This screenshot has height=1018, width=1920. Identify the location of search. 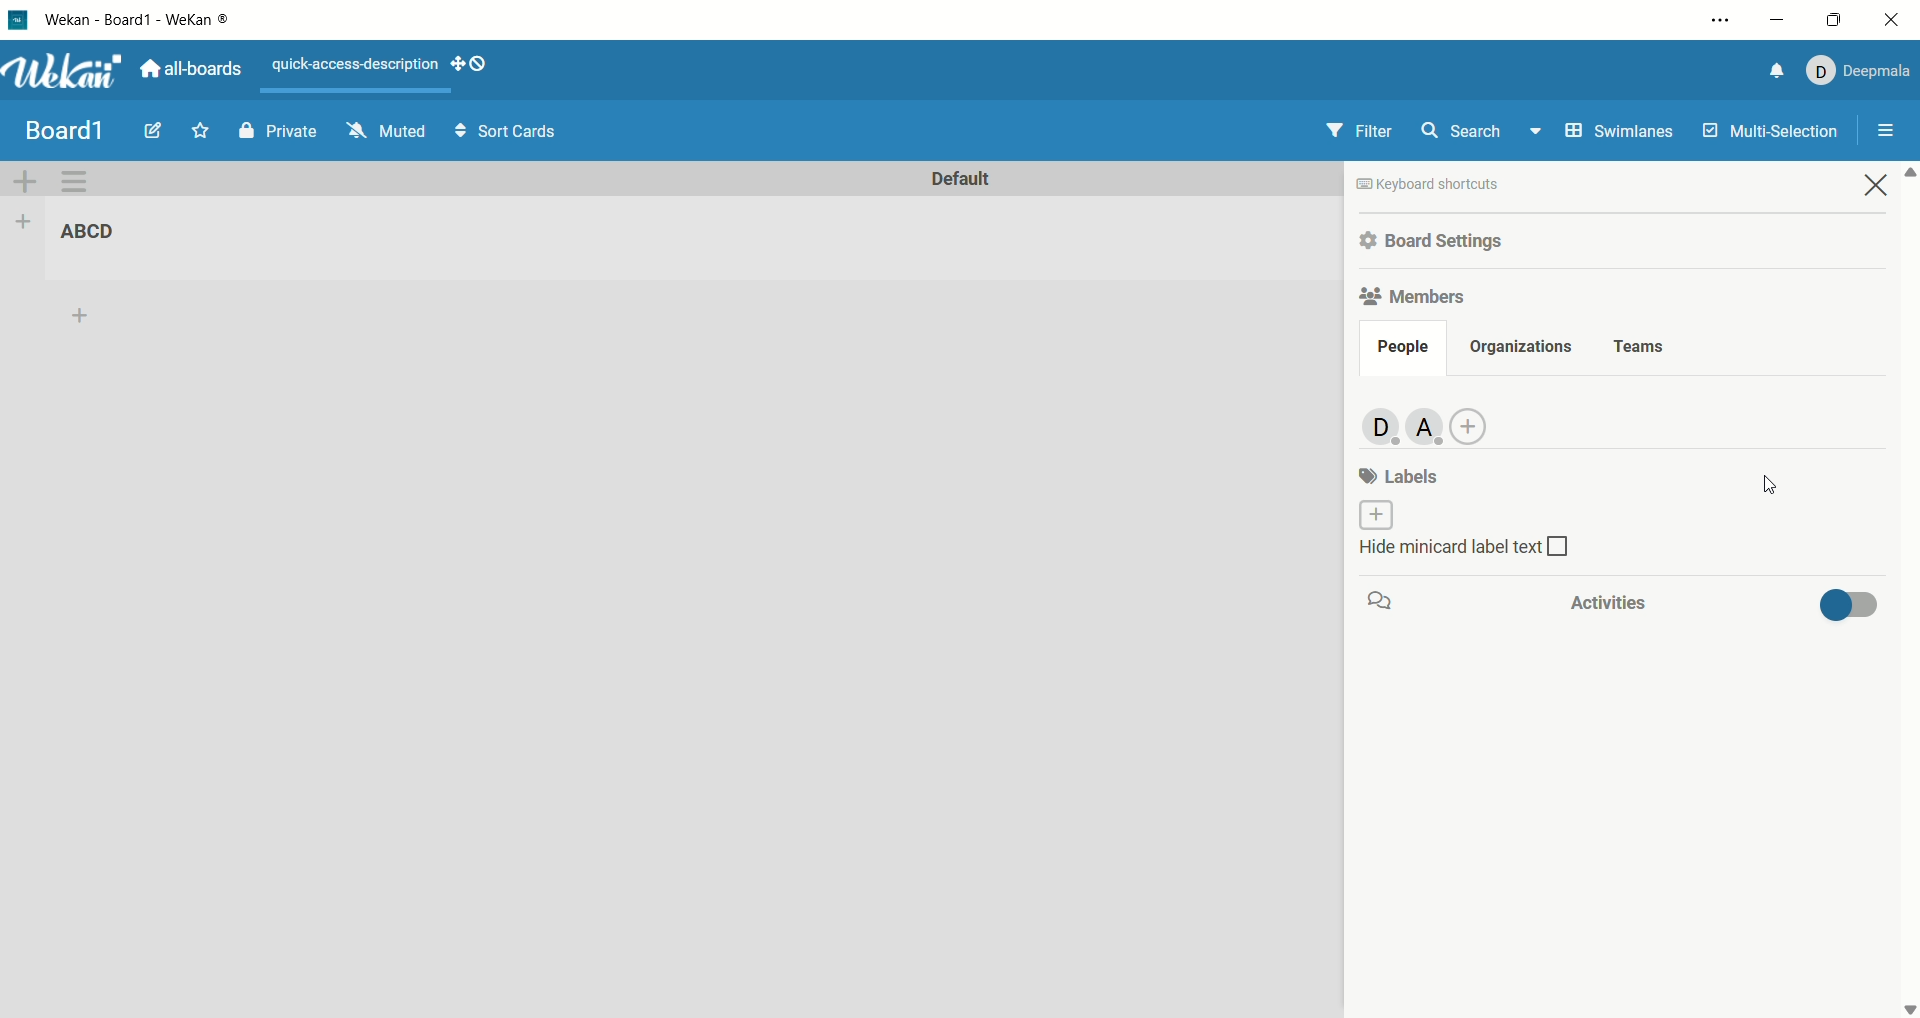
(1484, 130).